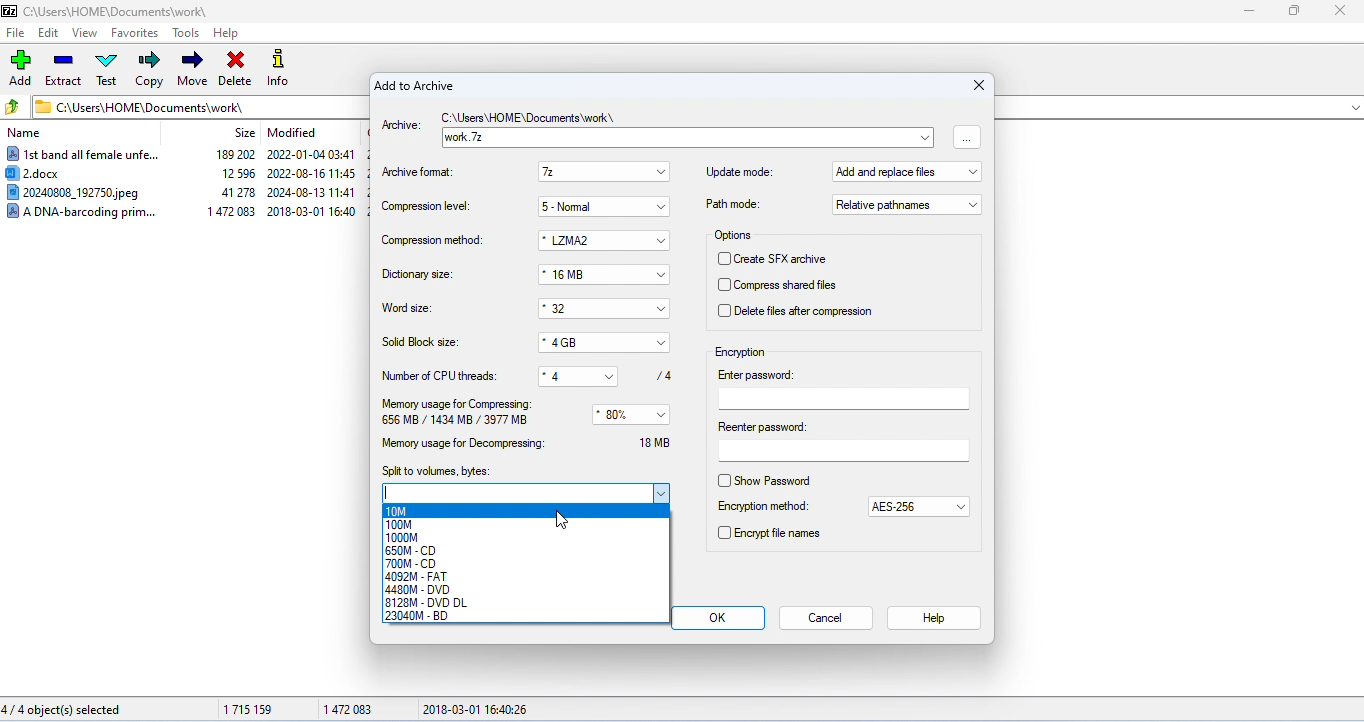 This screenshot has height=722, width=1364. What do you see at coordinates (535, 443) in the screenshot?
I see `memory usage for decompressing  18 MB` at bounding box center [535, 443].